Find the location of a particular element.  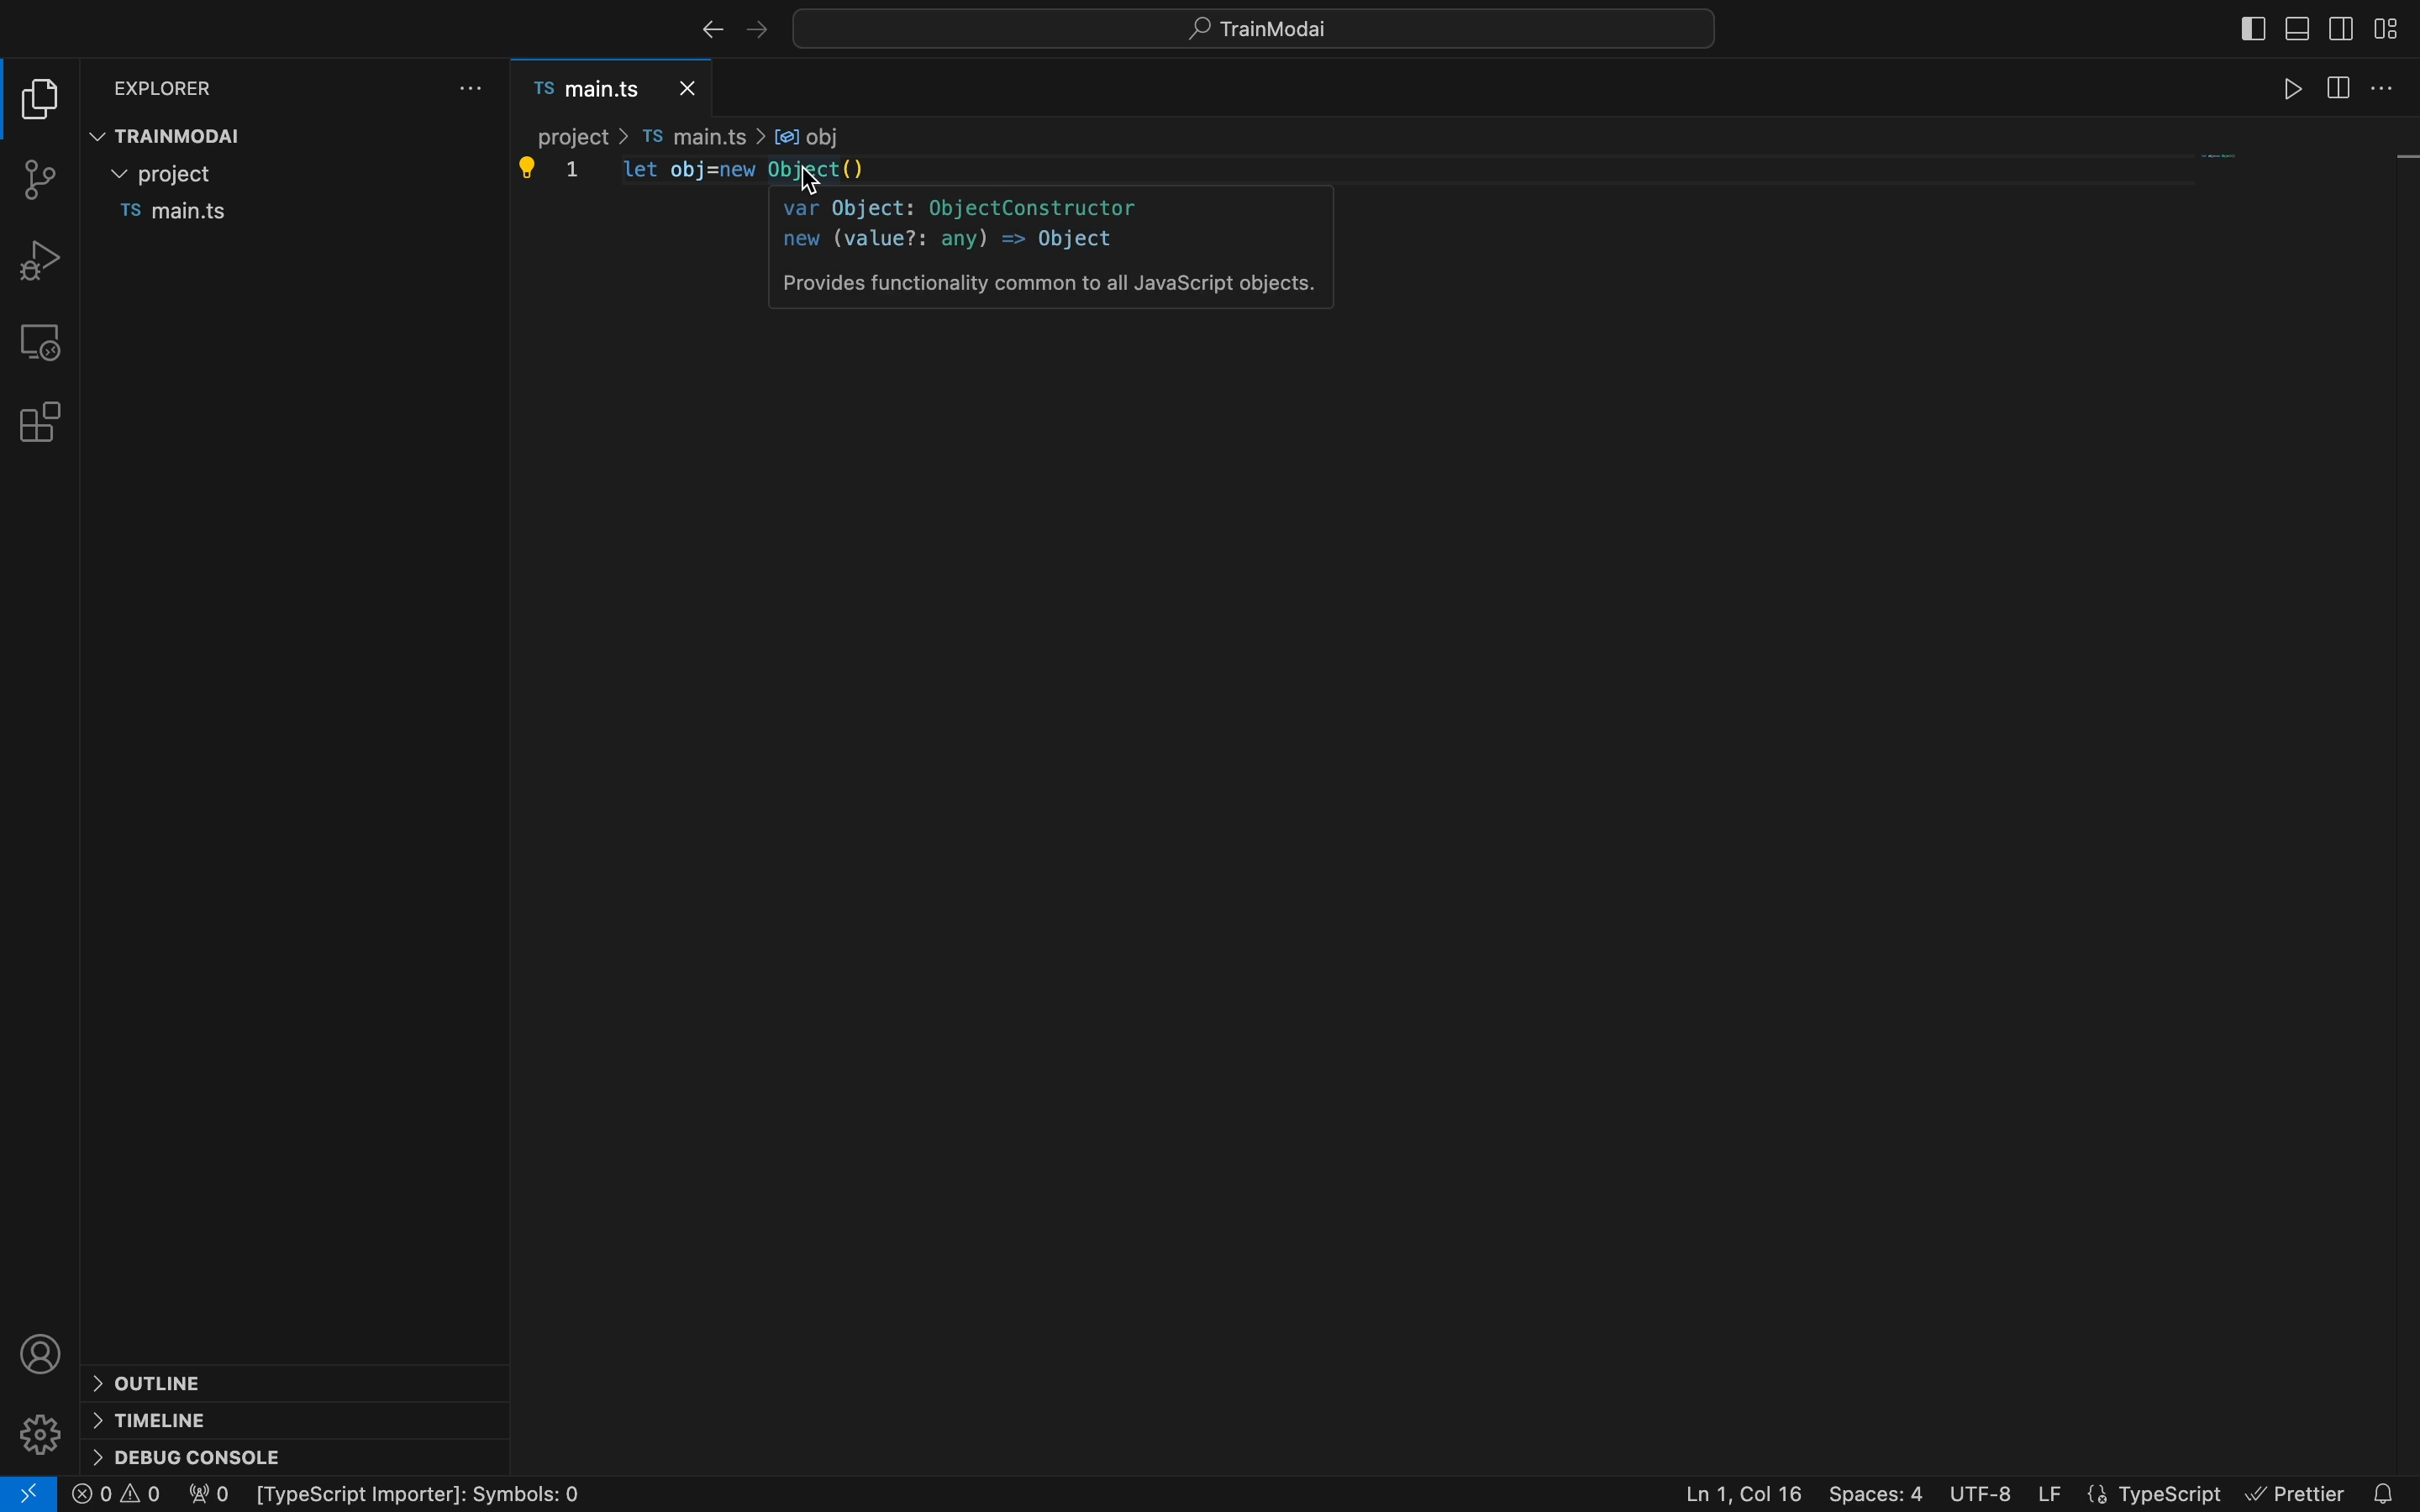

run is located at coordinates (2289, 89).